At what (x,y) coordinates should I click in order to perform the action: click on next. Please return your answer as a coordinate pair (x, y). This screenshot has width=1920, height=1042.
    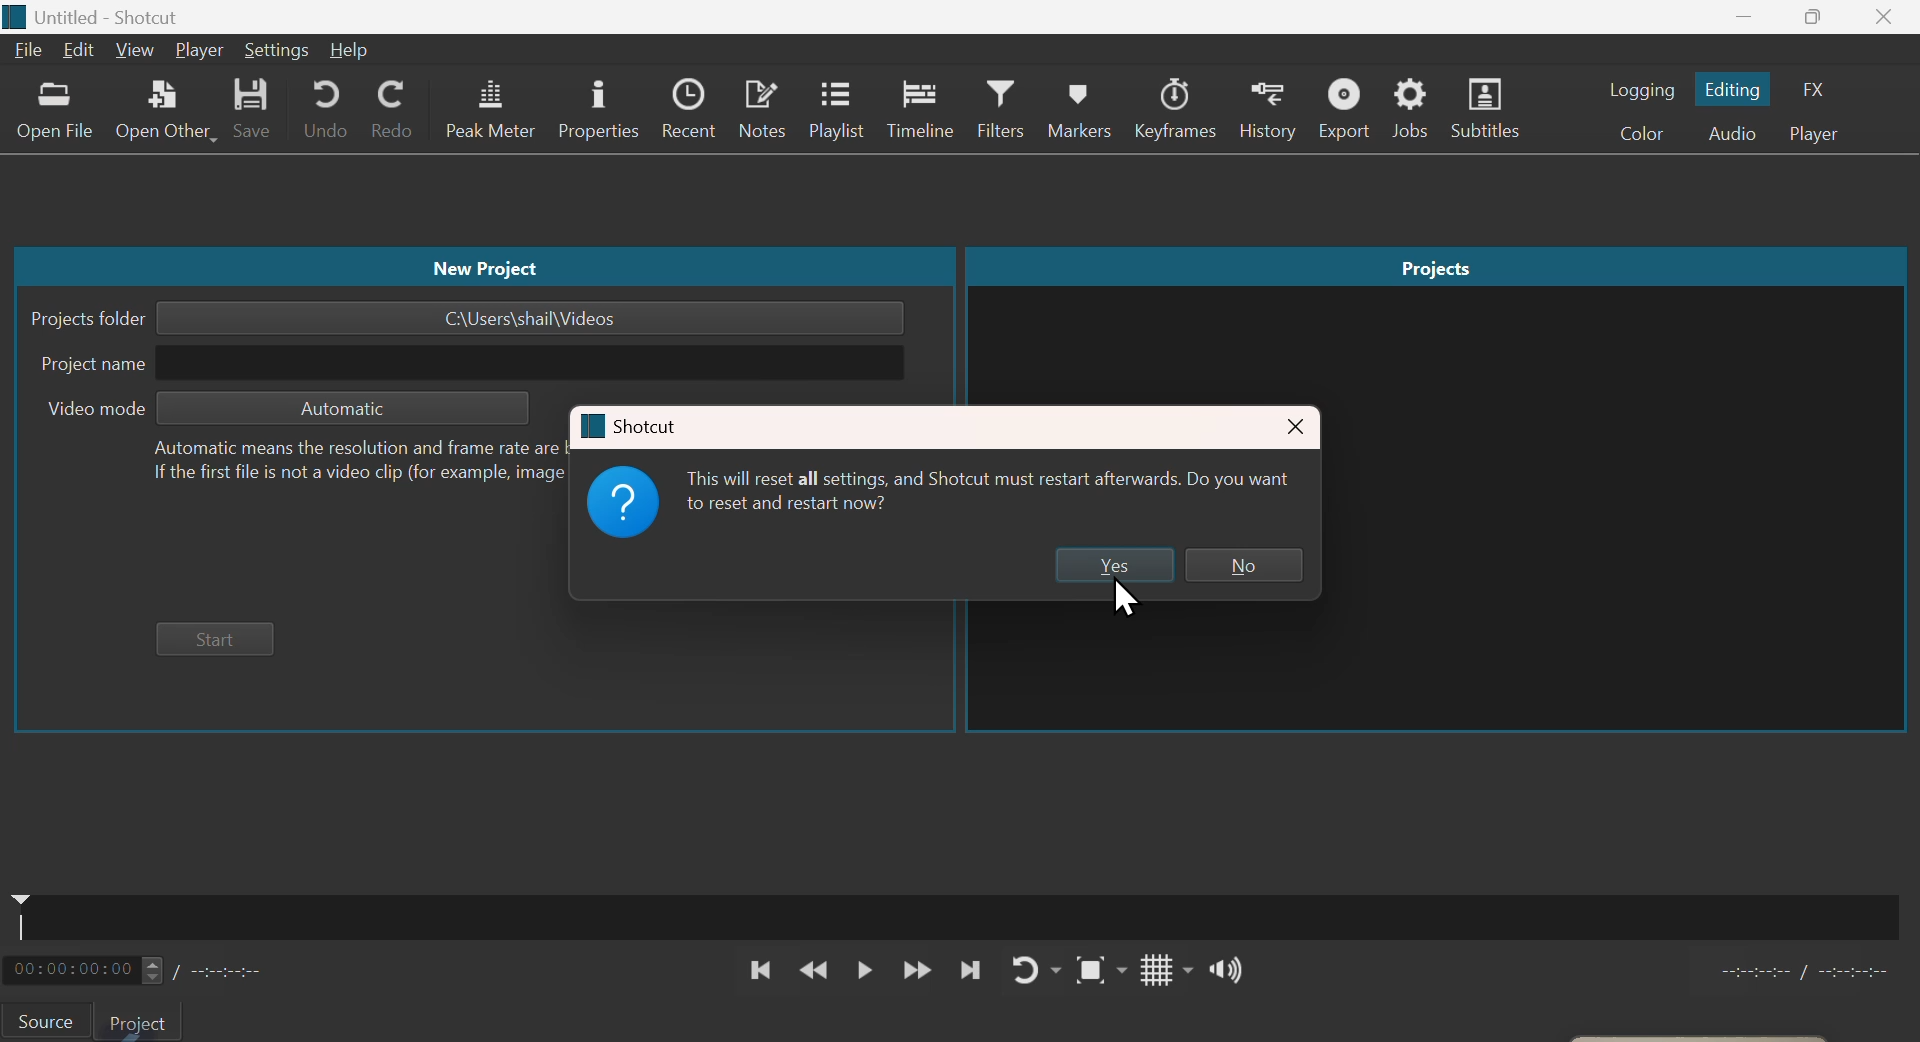
    Looking at the image, I should click on (968, 969).